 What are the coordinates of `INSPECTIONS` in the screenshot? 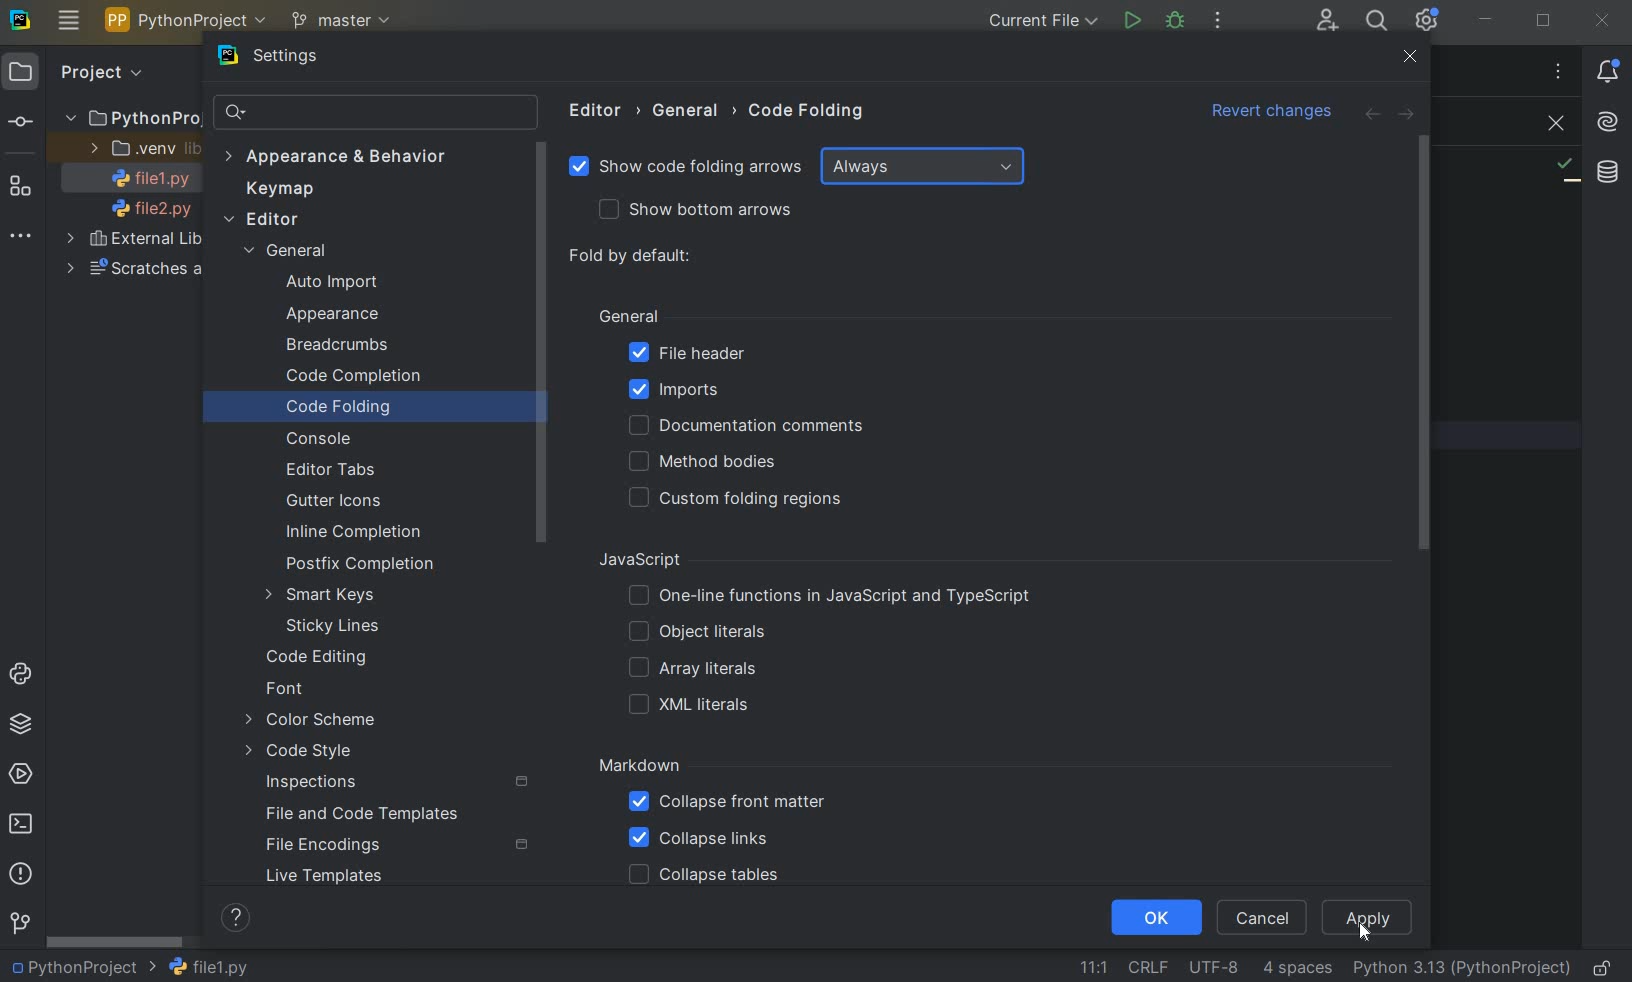 It's located at (398, 783).